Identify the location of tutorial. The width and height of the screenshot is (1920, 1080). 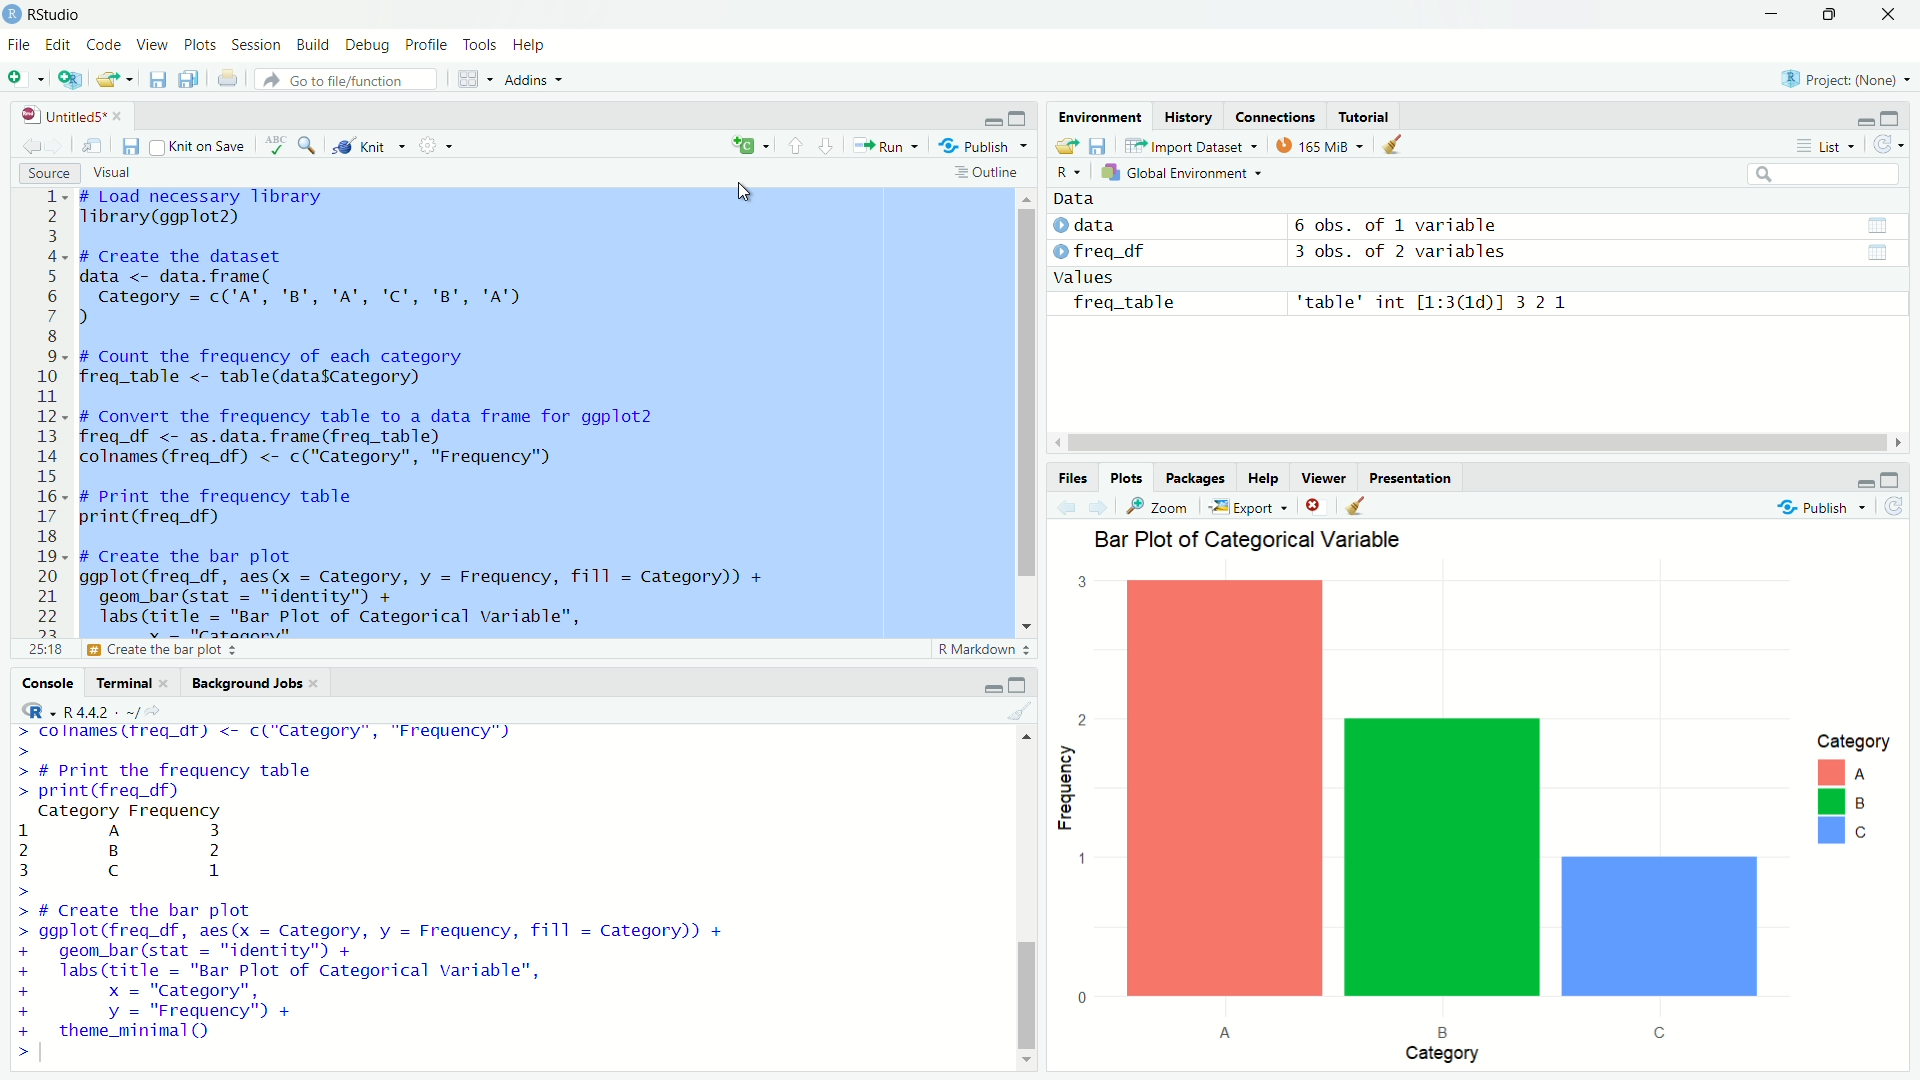
(1365, 116).